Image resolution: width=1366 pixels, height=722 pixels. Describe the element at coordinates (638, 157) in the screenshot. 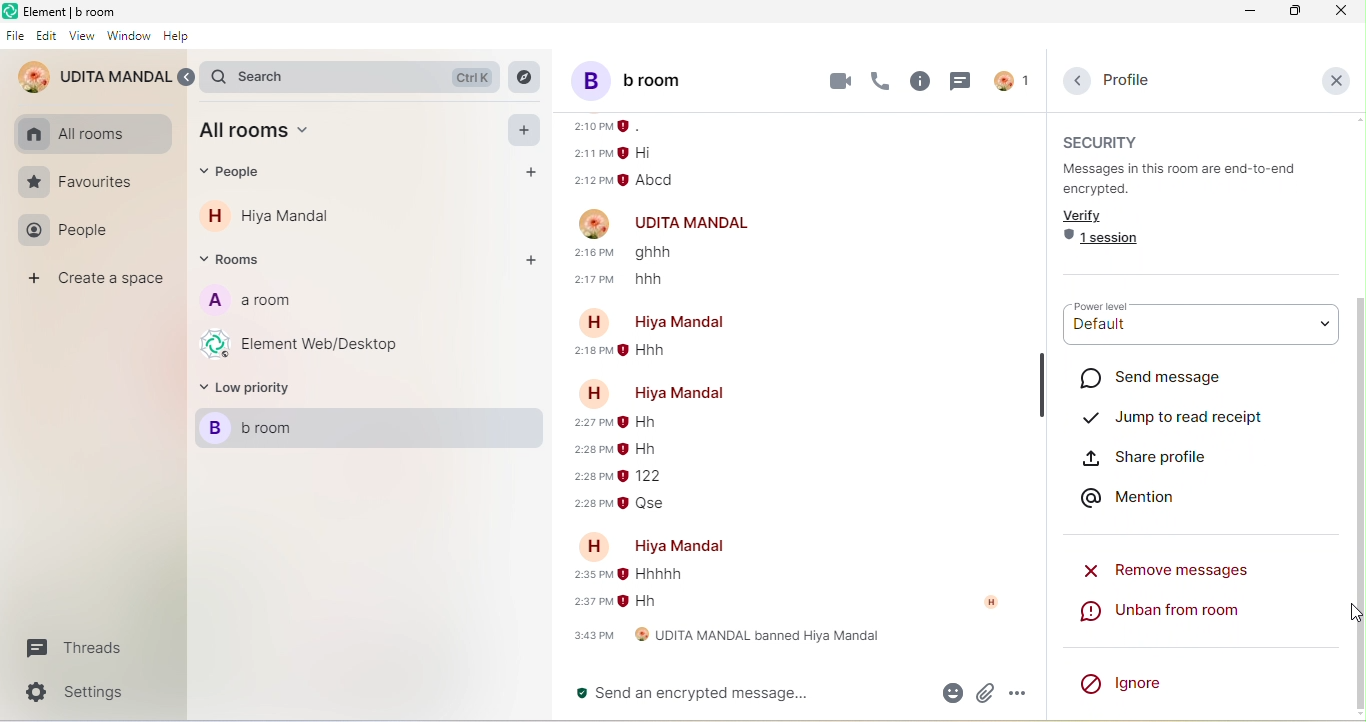

I see `older message` at that location.